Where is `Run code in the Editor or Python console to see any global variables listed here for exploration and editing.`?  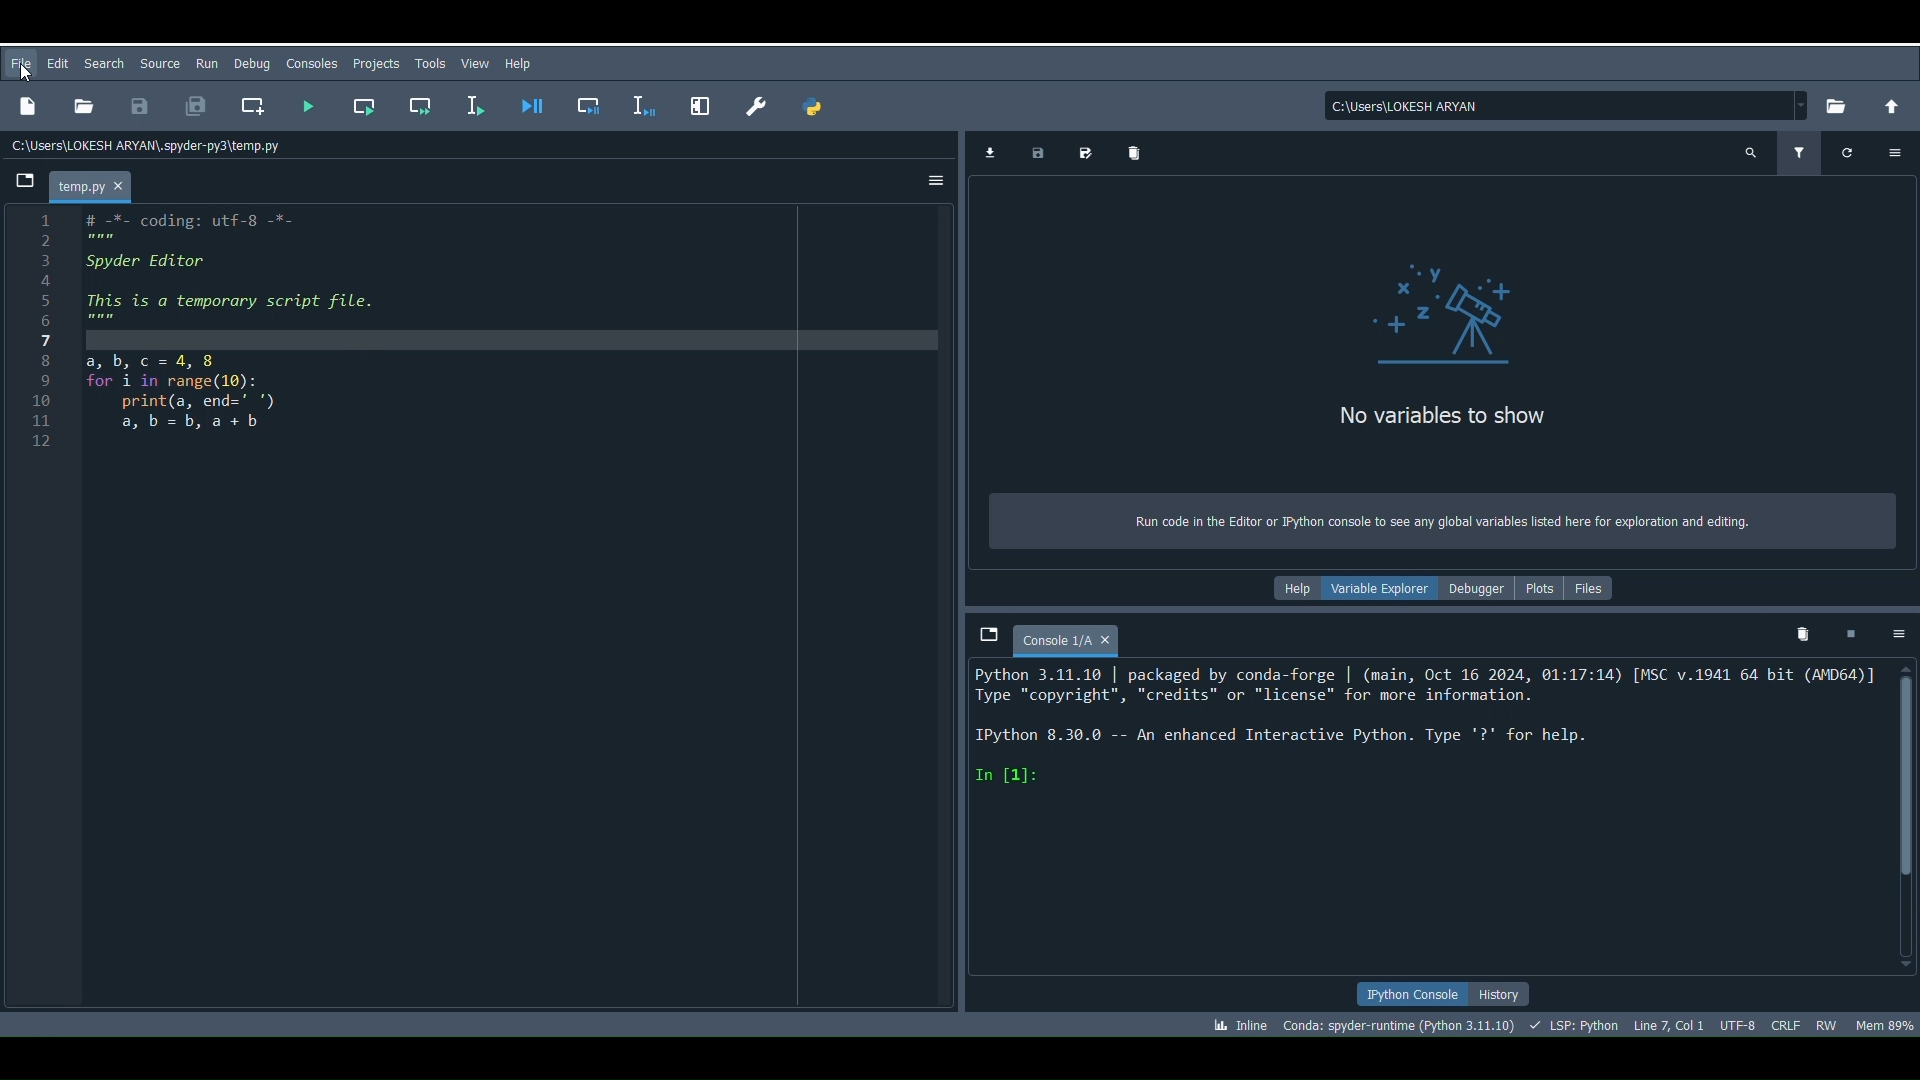
Run code in the Editor or Python console to see any global variables listed here for exploration and editing. is located at coordinates (1442, 521).